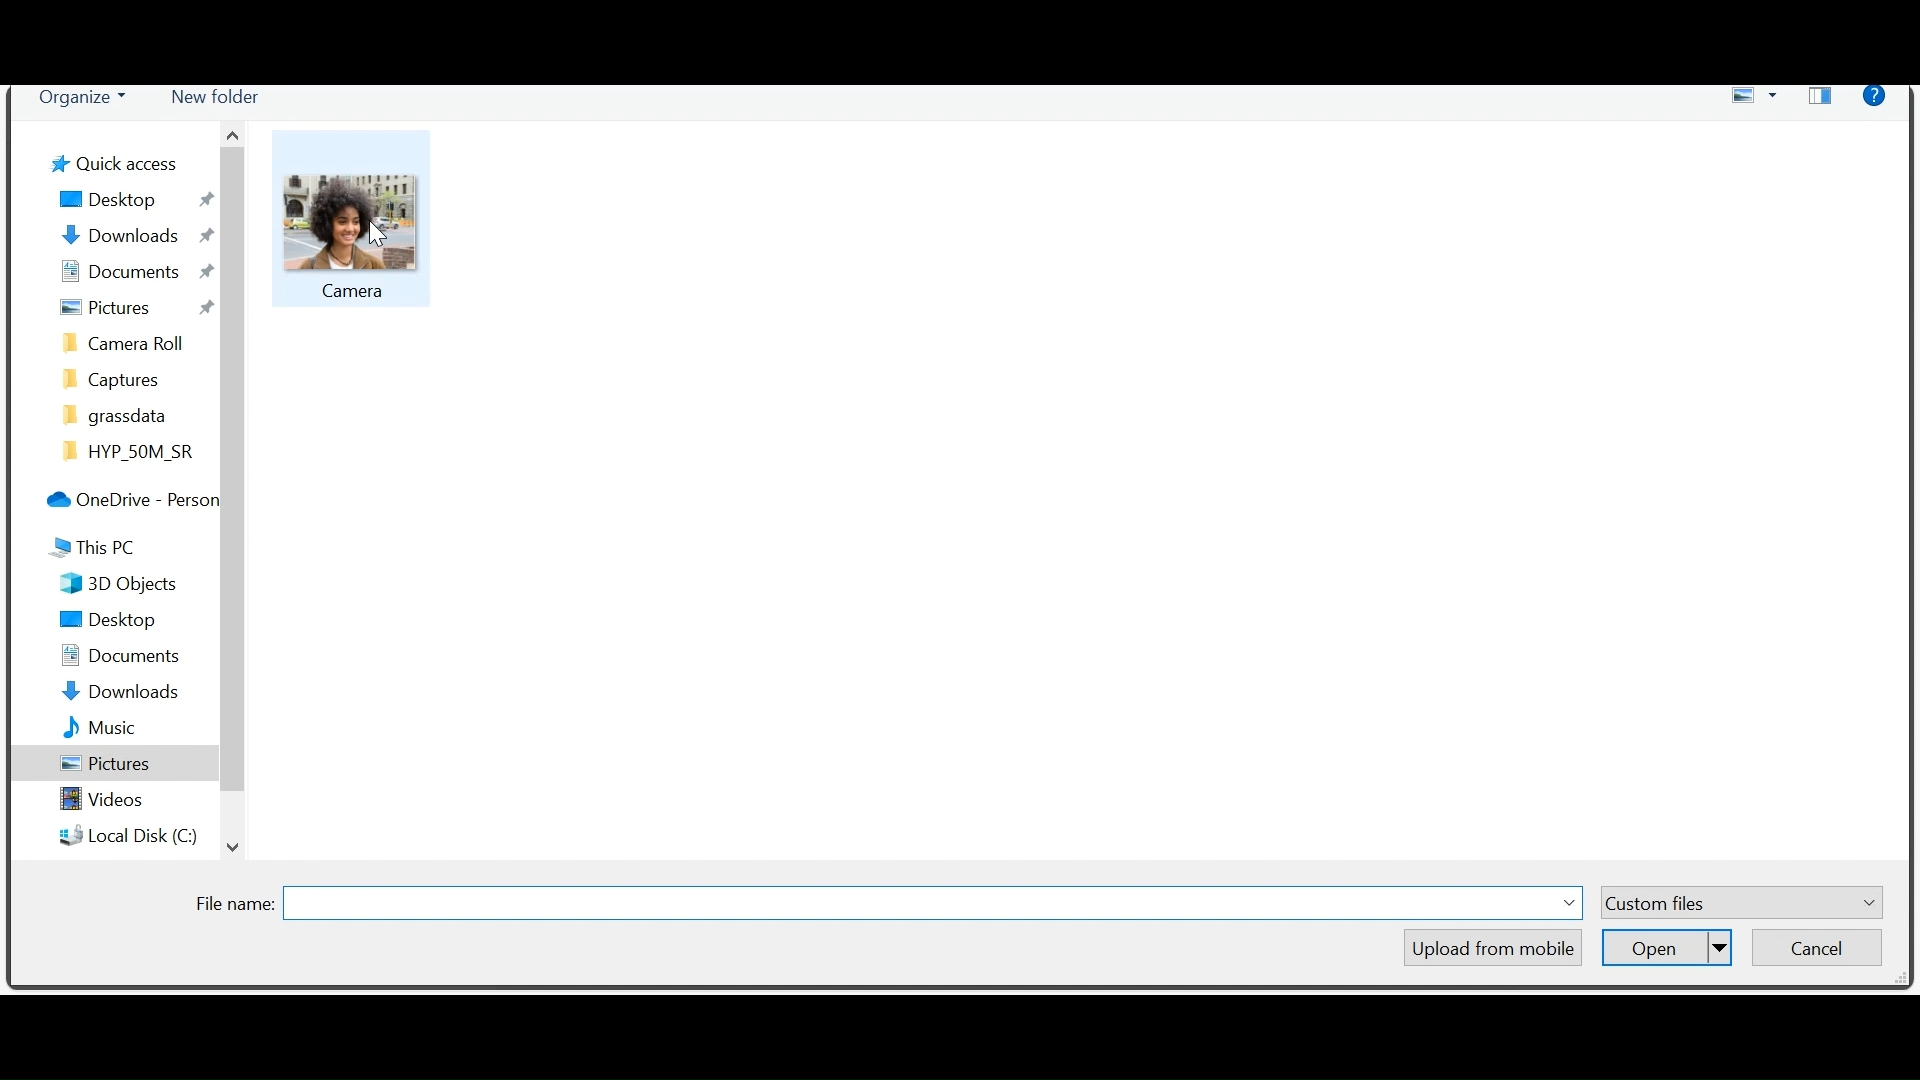 The width and height of the screenshot is (1920, 1080). I want to click on grassdata, so click(118, 418).